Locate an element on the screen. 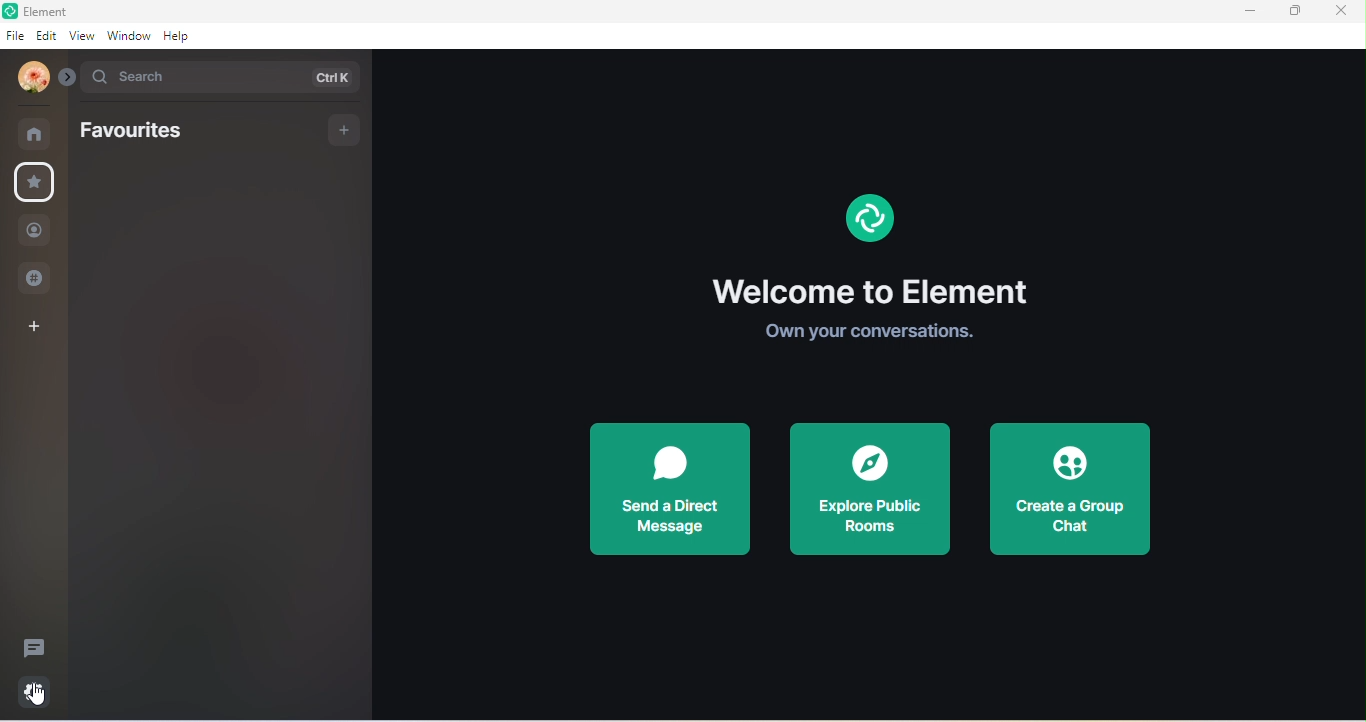 The width and height of the screenshot is (1366, 722). element logo is located at coordinates (868, 220).